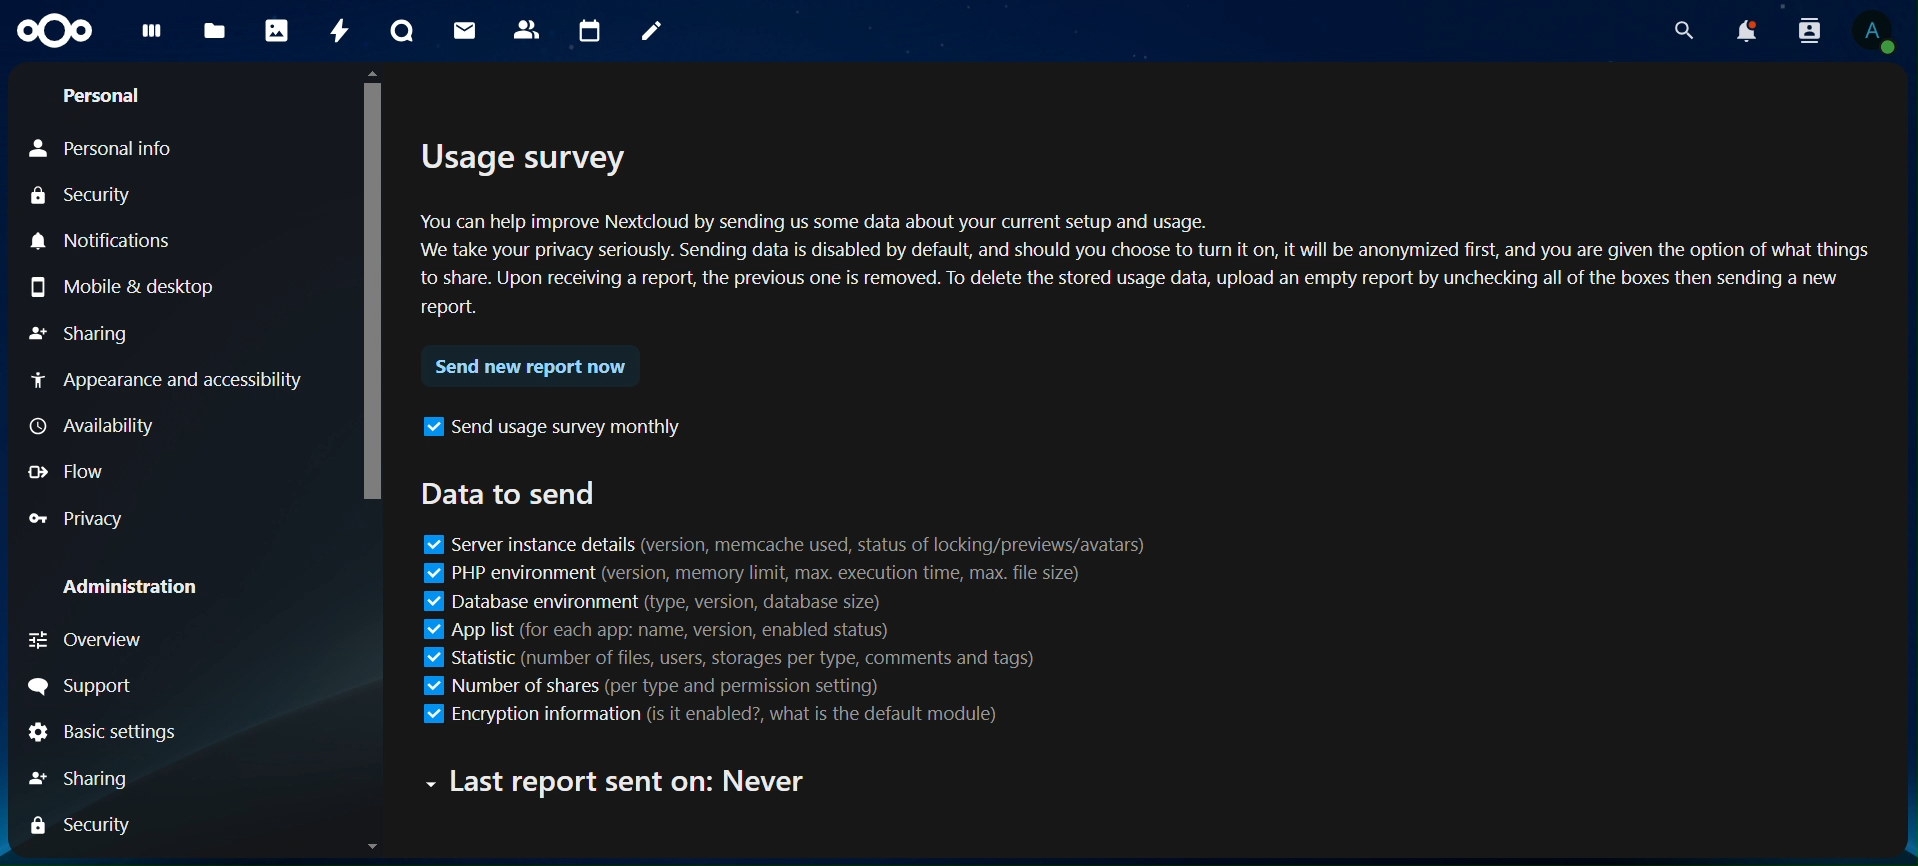  What do you see at coordinates (591, 28) in the screenshot?
I see `calendar` at bounding box center [591, 28].